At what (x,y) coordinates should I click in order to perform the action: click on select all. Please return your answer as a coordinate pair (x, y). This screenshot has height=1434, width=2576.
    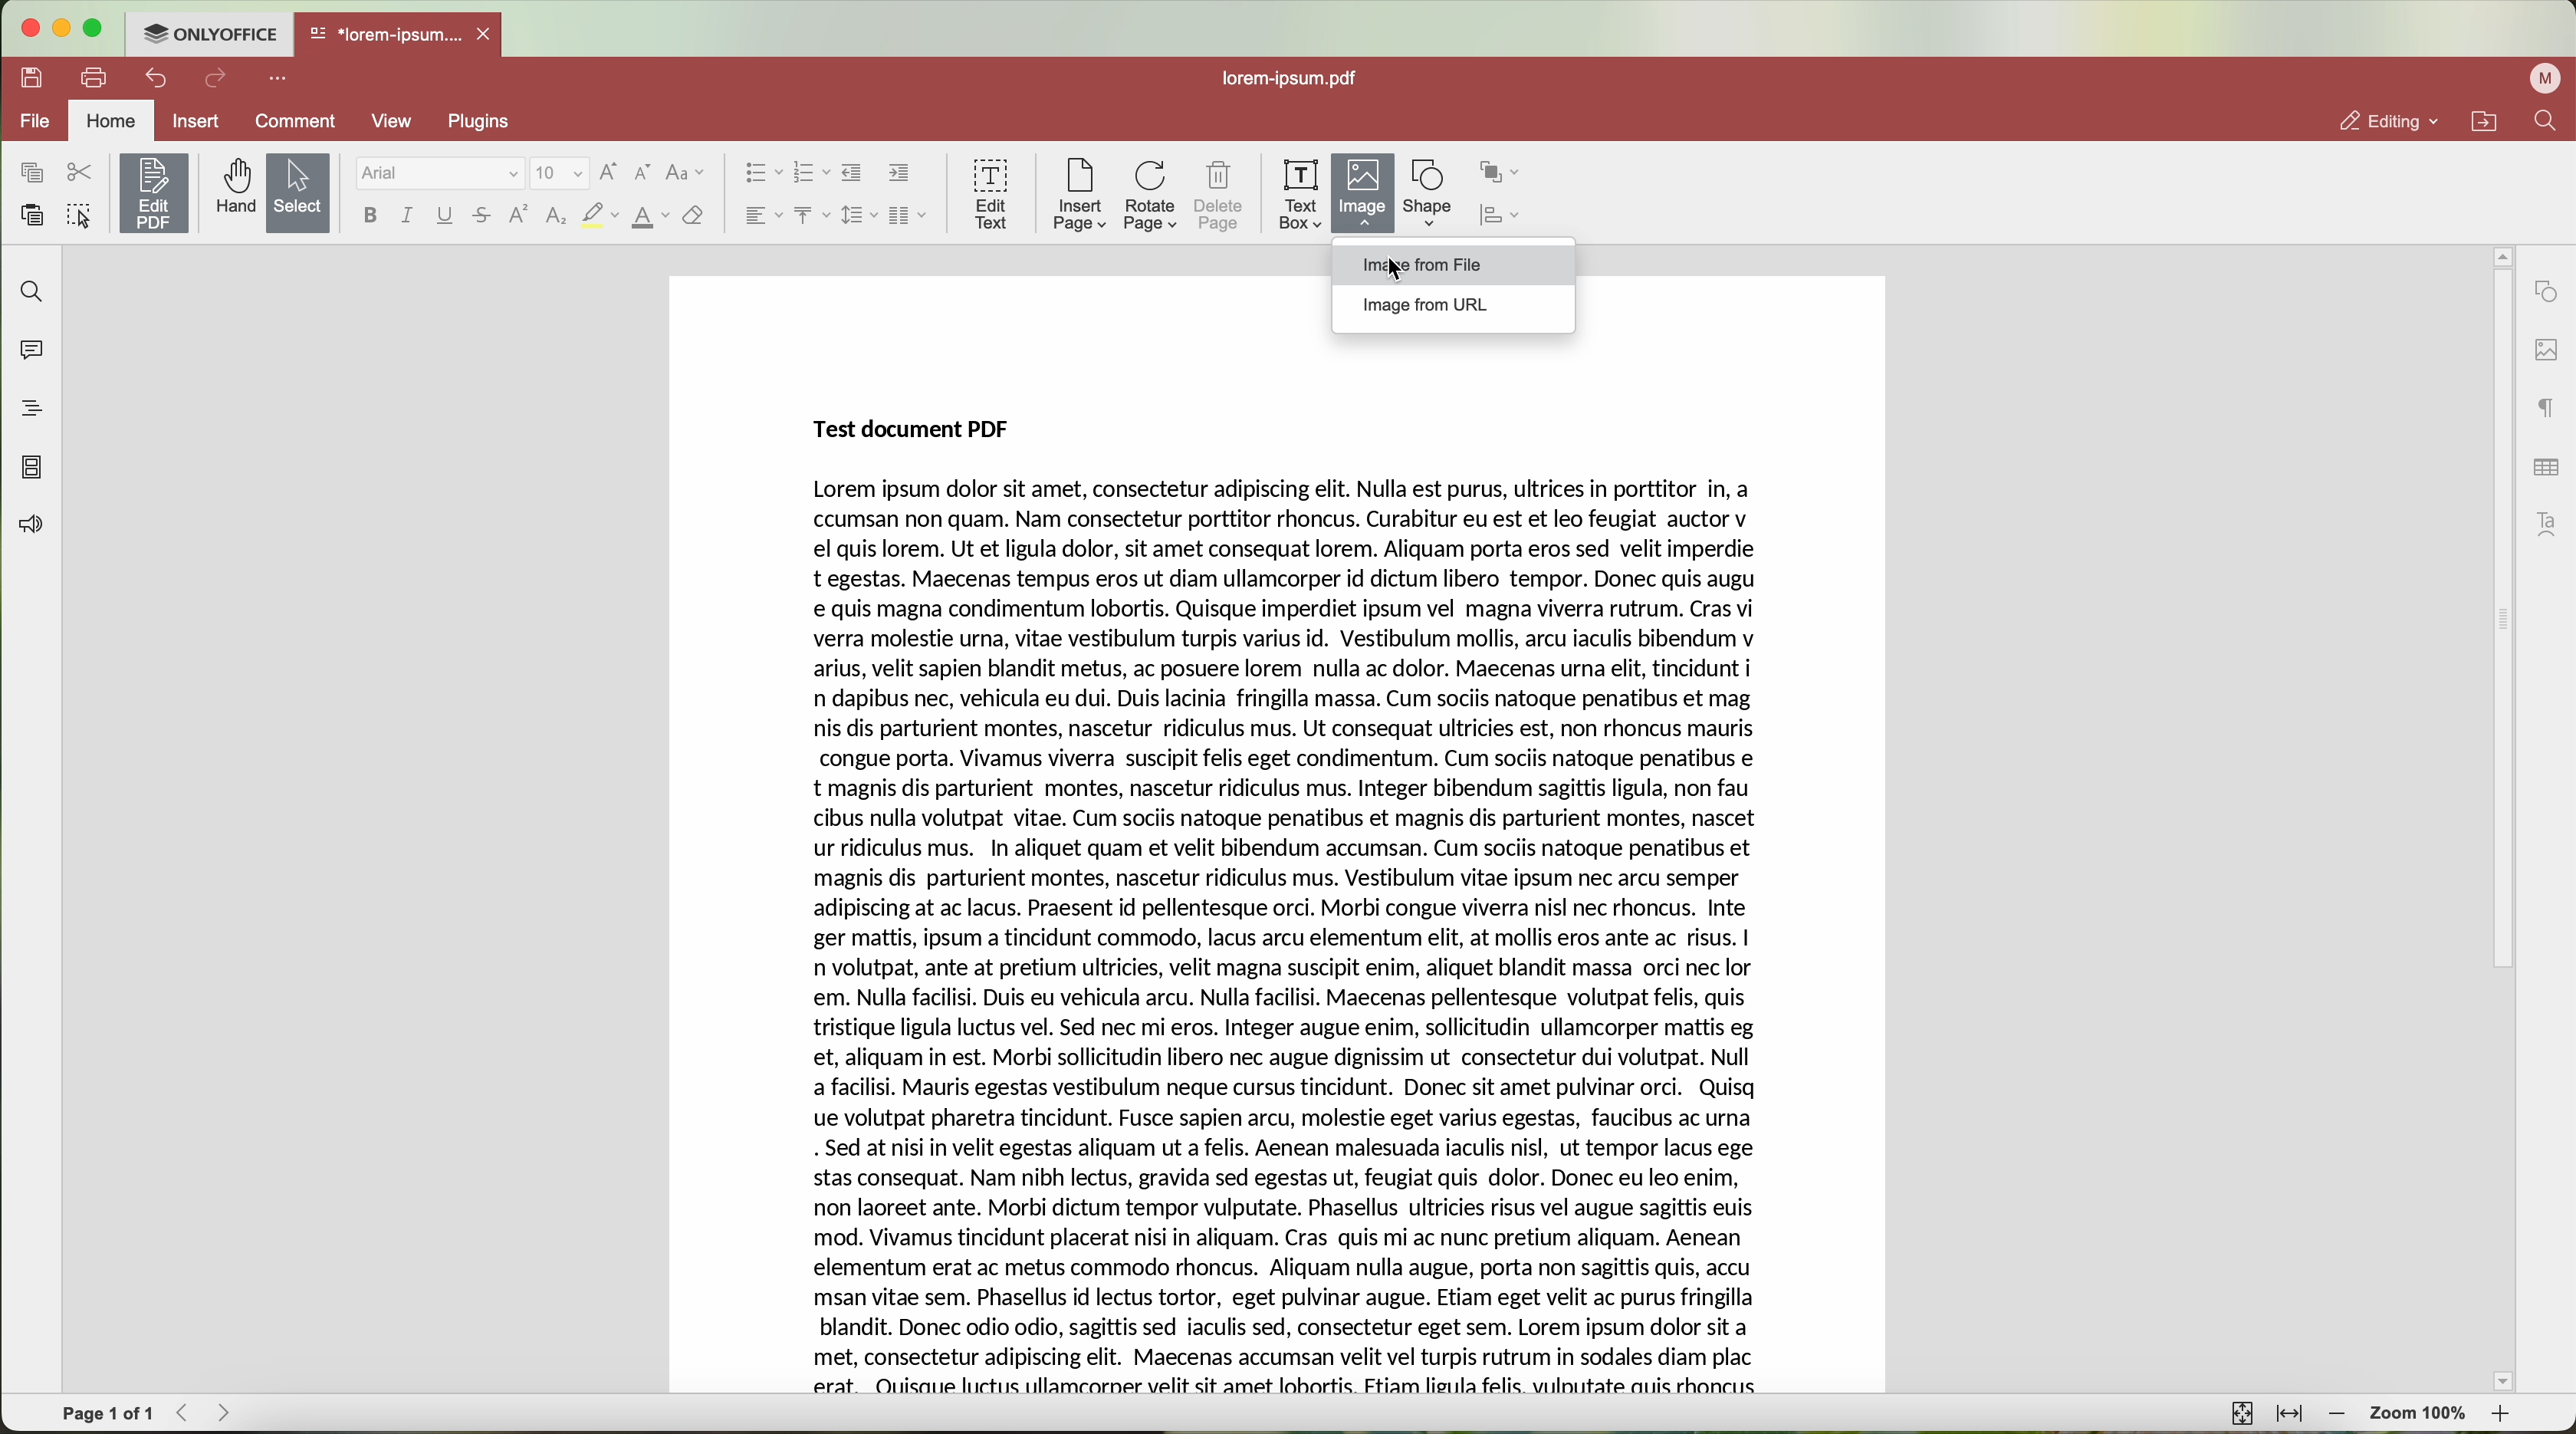
    Looking at the image, I should click on (79, 218).